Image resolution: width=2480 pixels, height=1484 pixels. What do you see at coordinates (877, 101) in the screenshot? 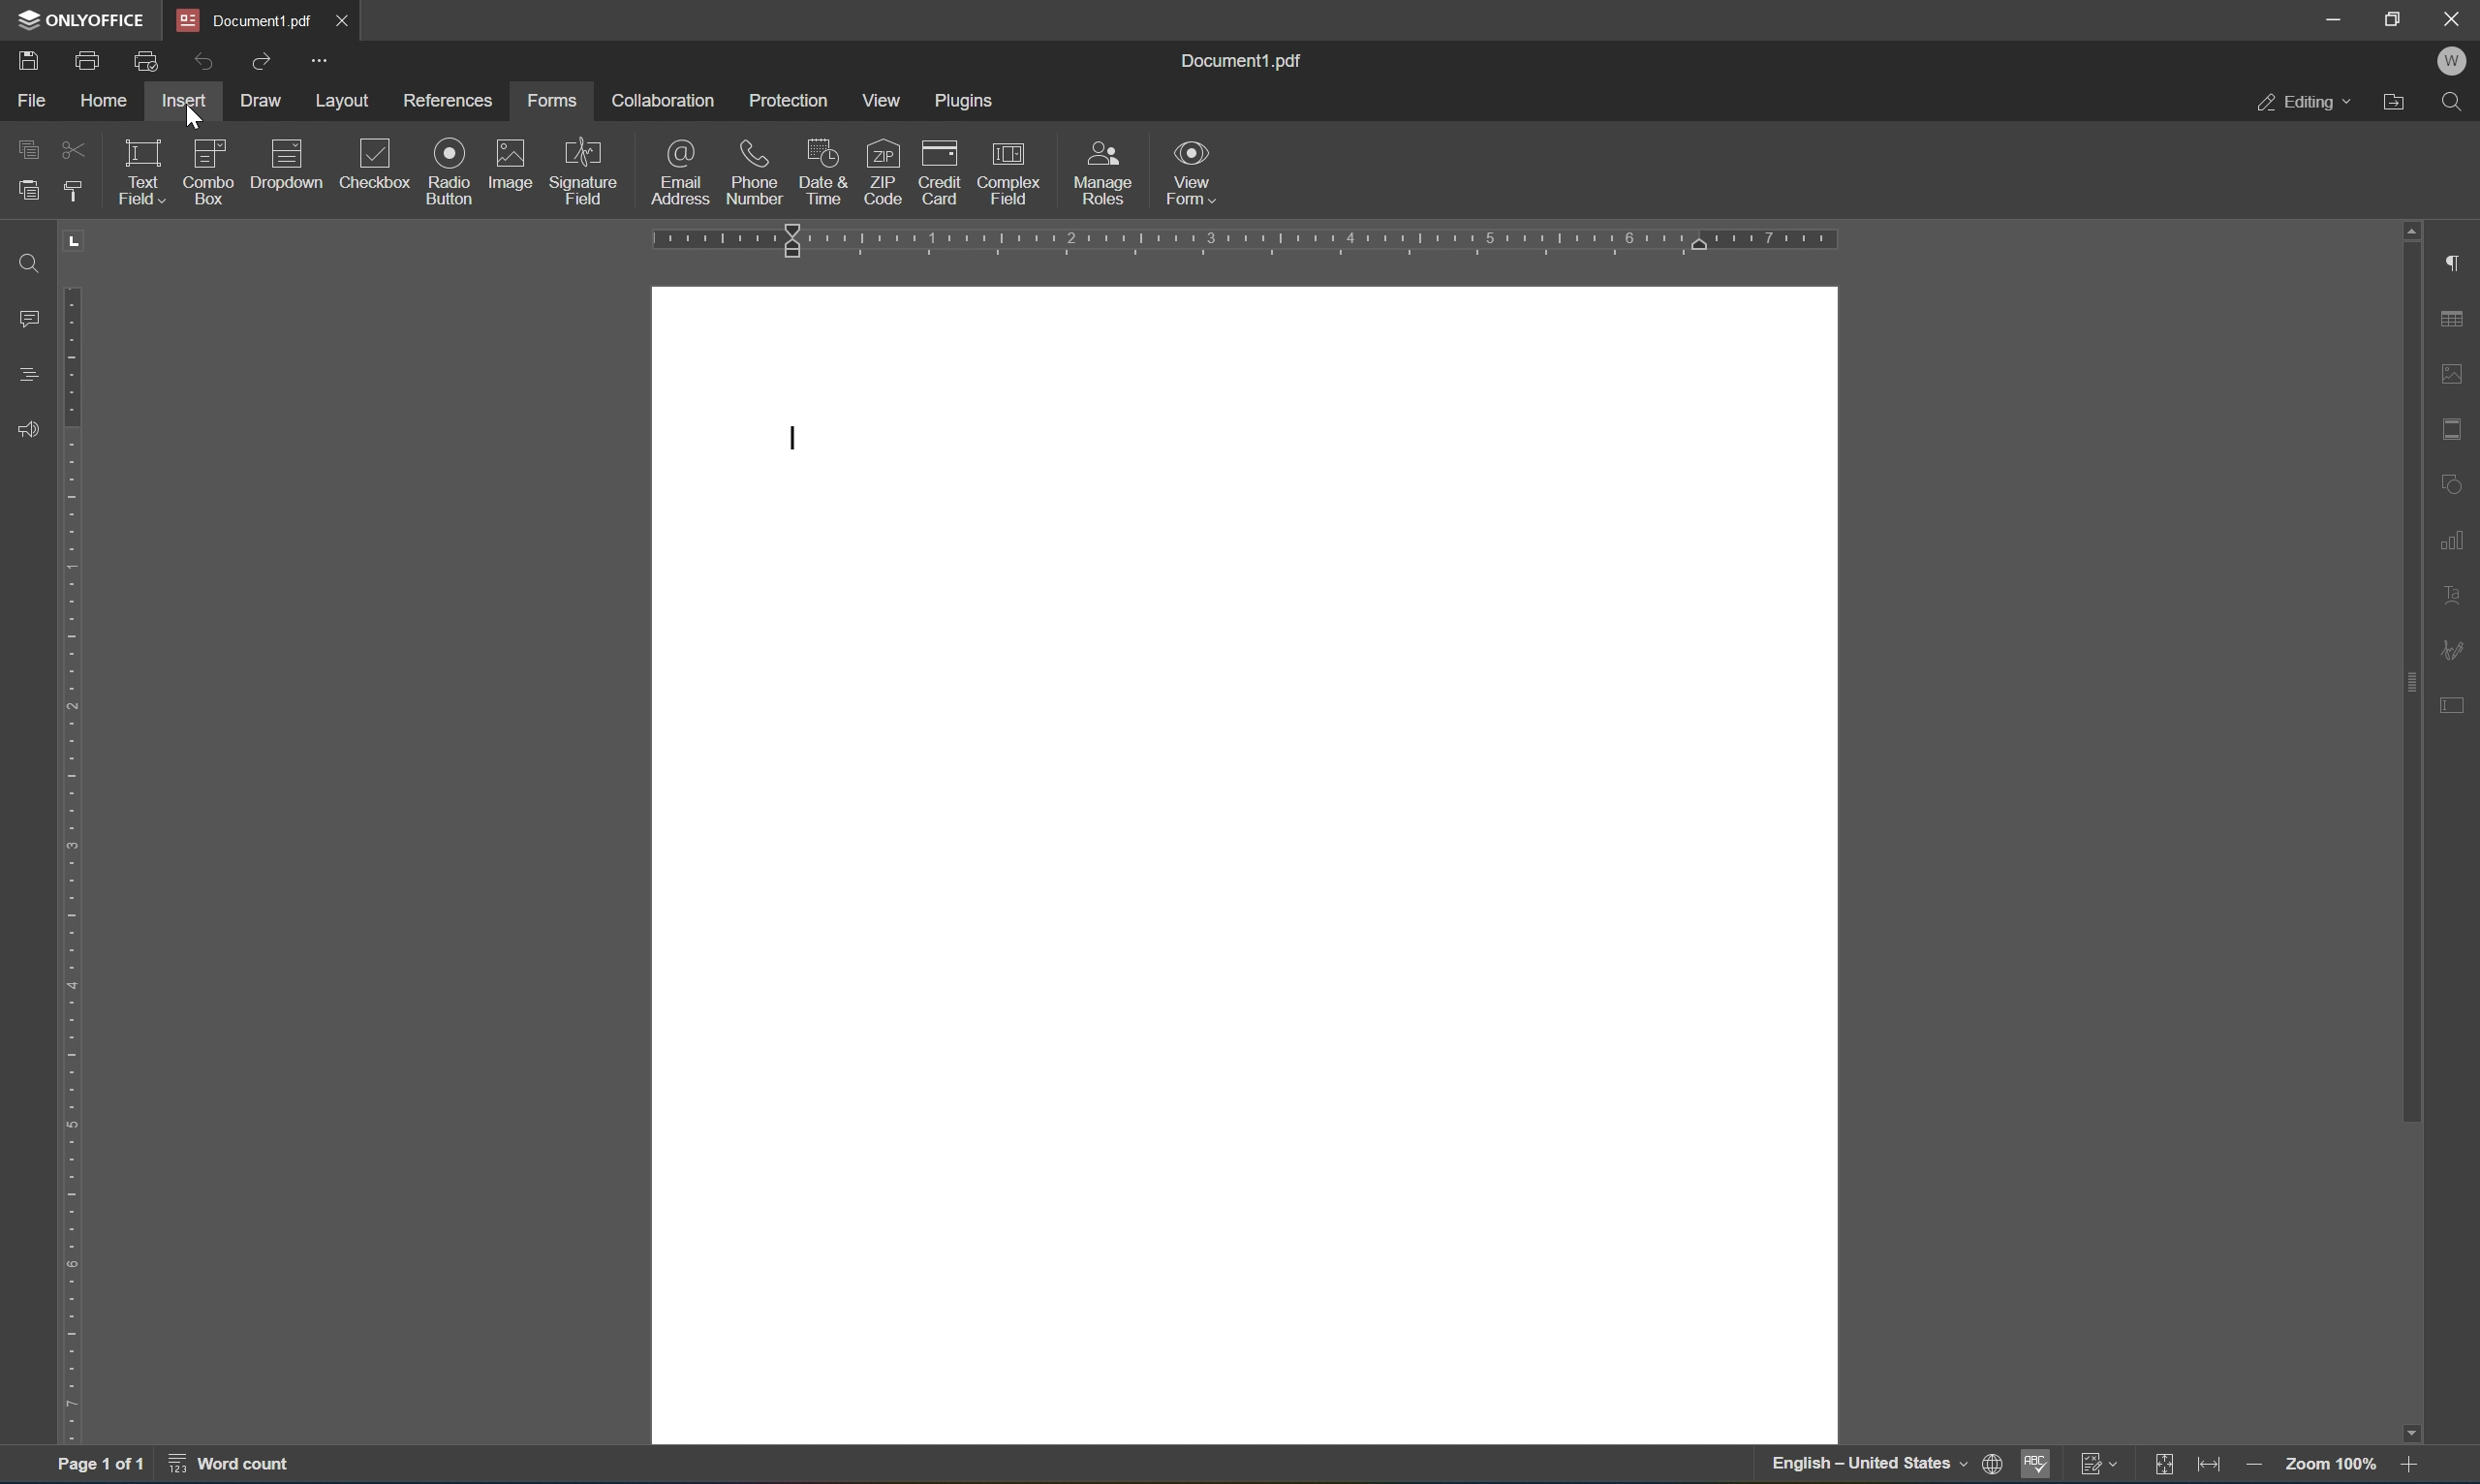
I see `view` at bounding box center [877, 101].